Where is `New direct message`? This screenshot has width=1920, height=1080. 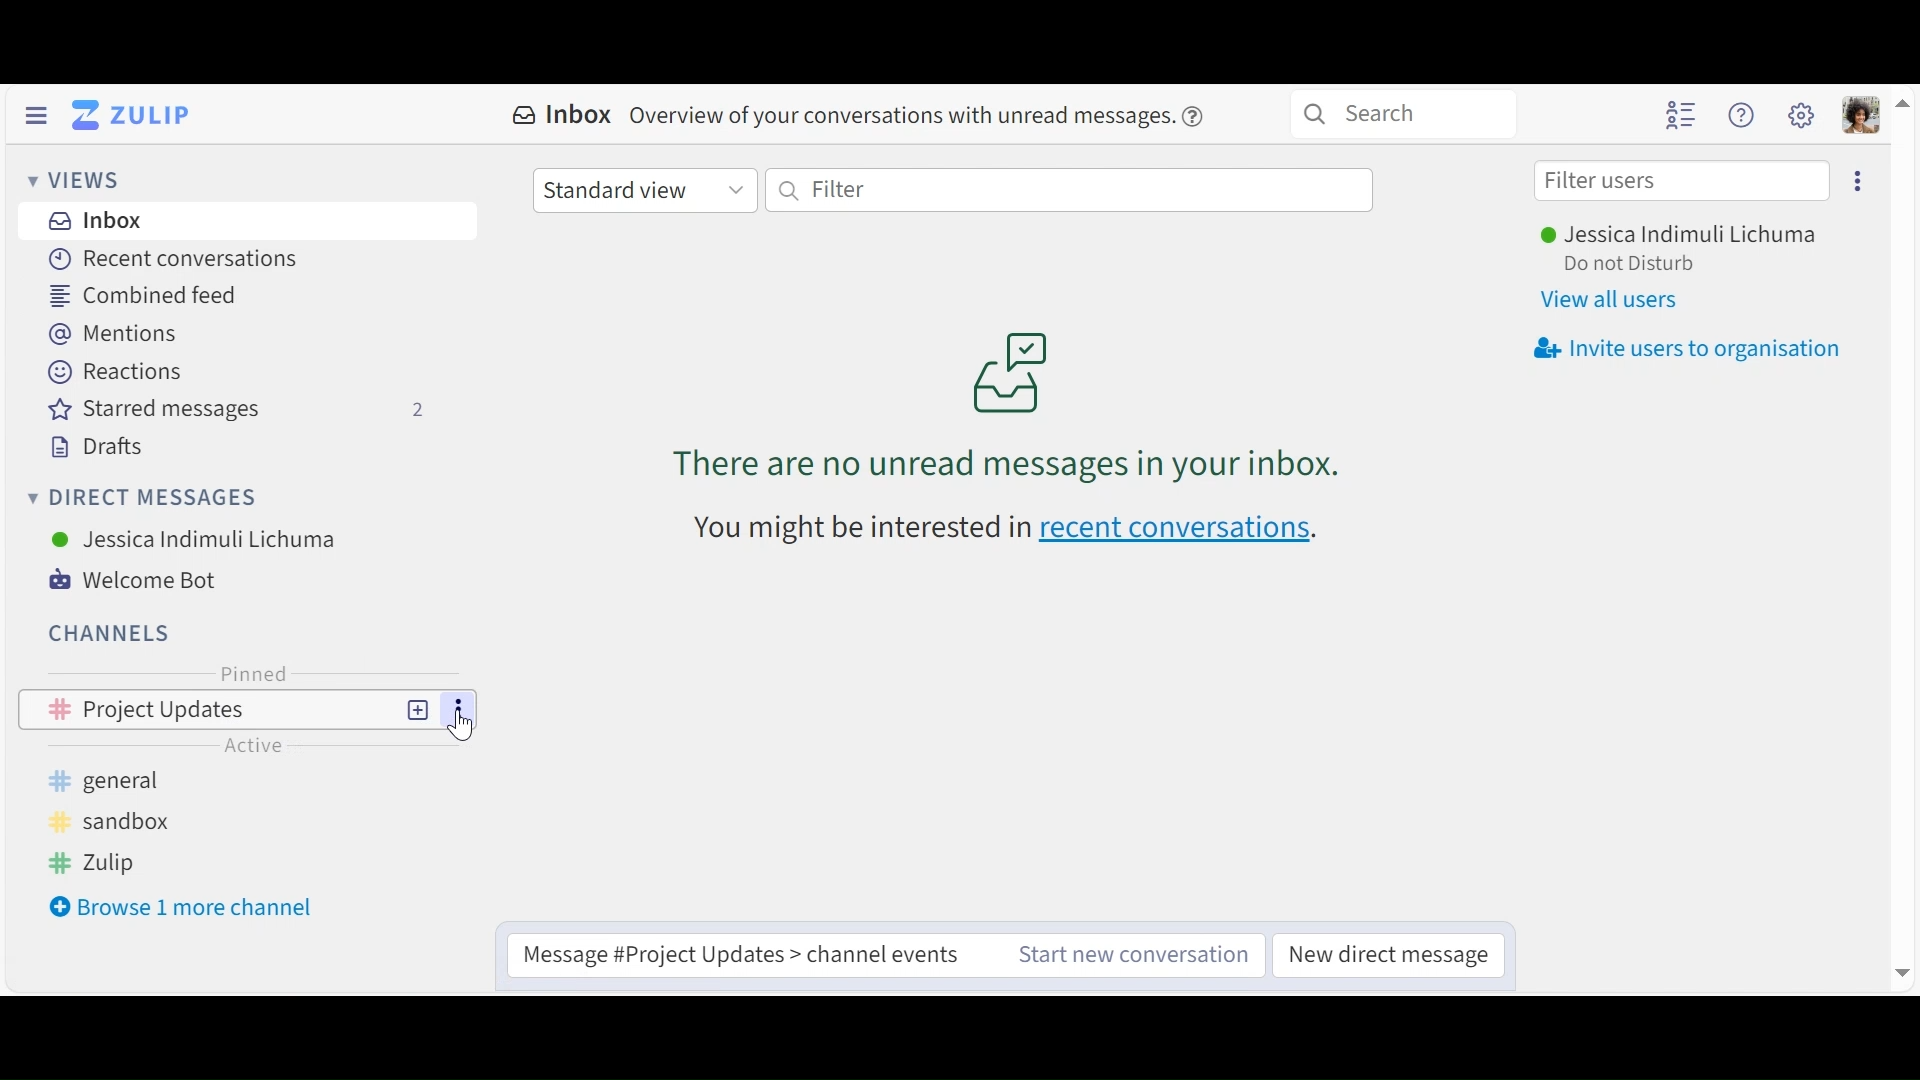
New direct message is located at coordinates (1387, 957).